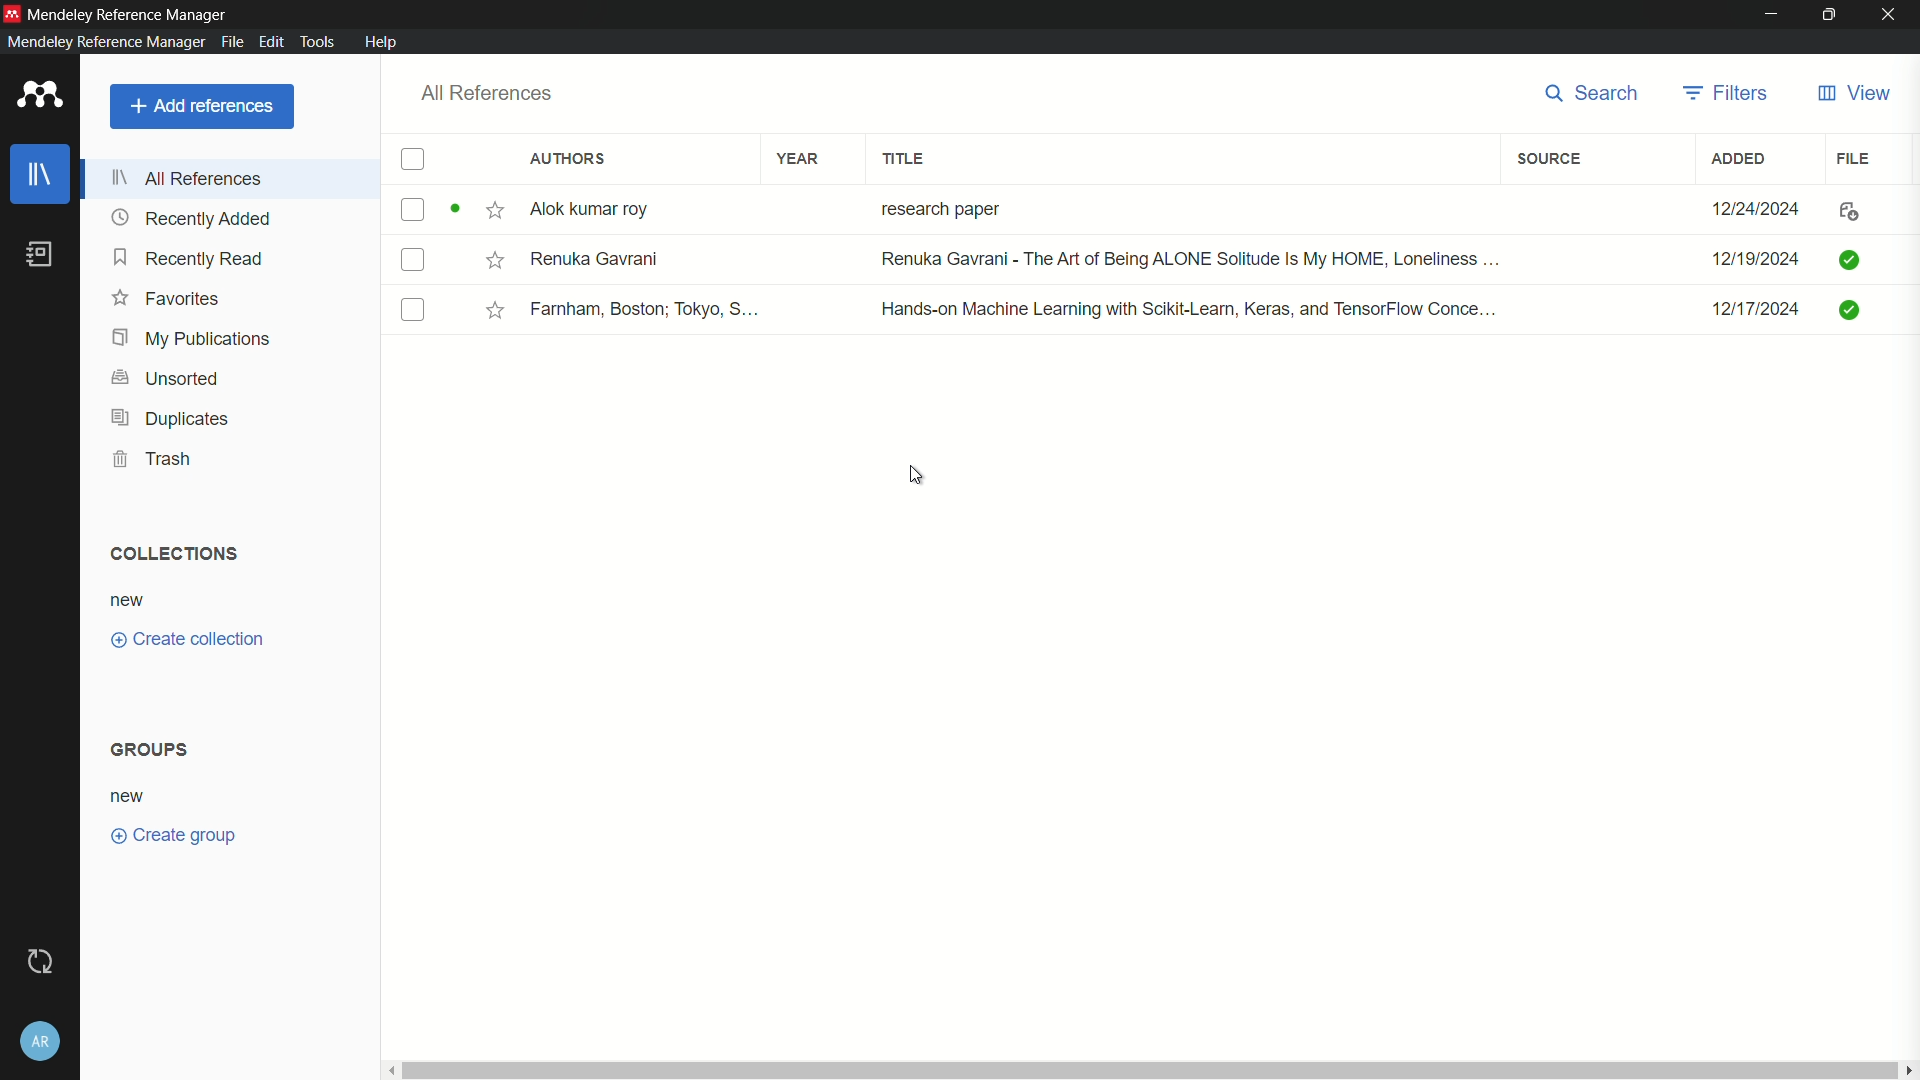  What do you see at coordinates (1735, 158) in the screenshot?
I see `added` at bounding box center [1735, 158].